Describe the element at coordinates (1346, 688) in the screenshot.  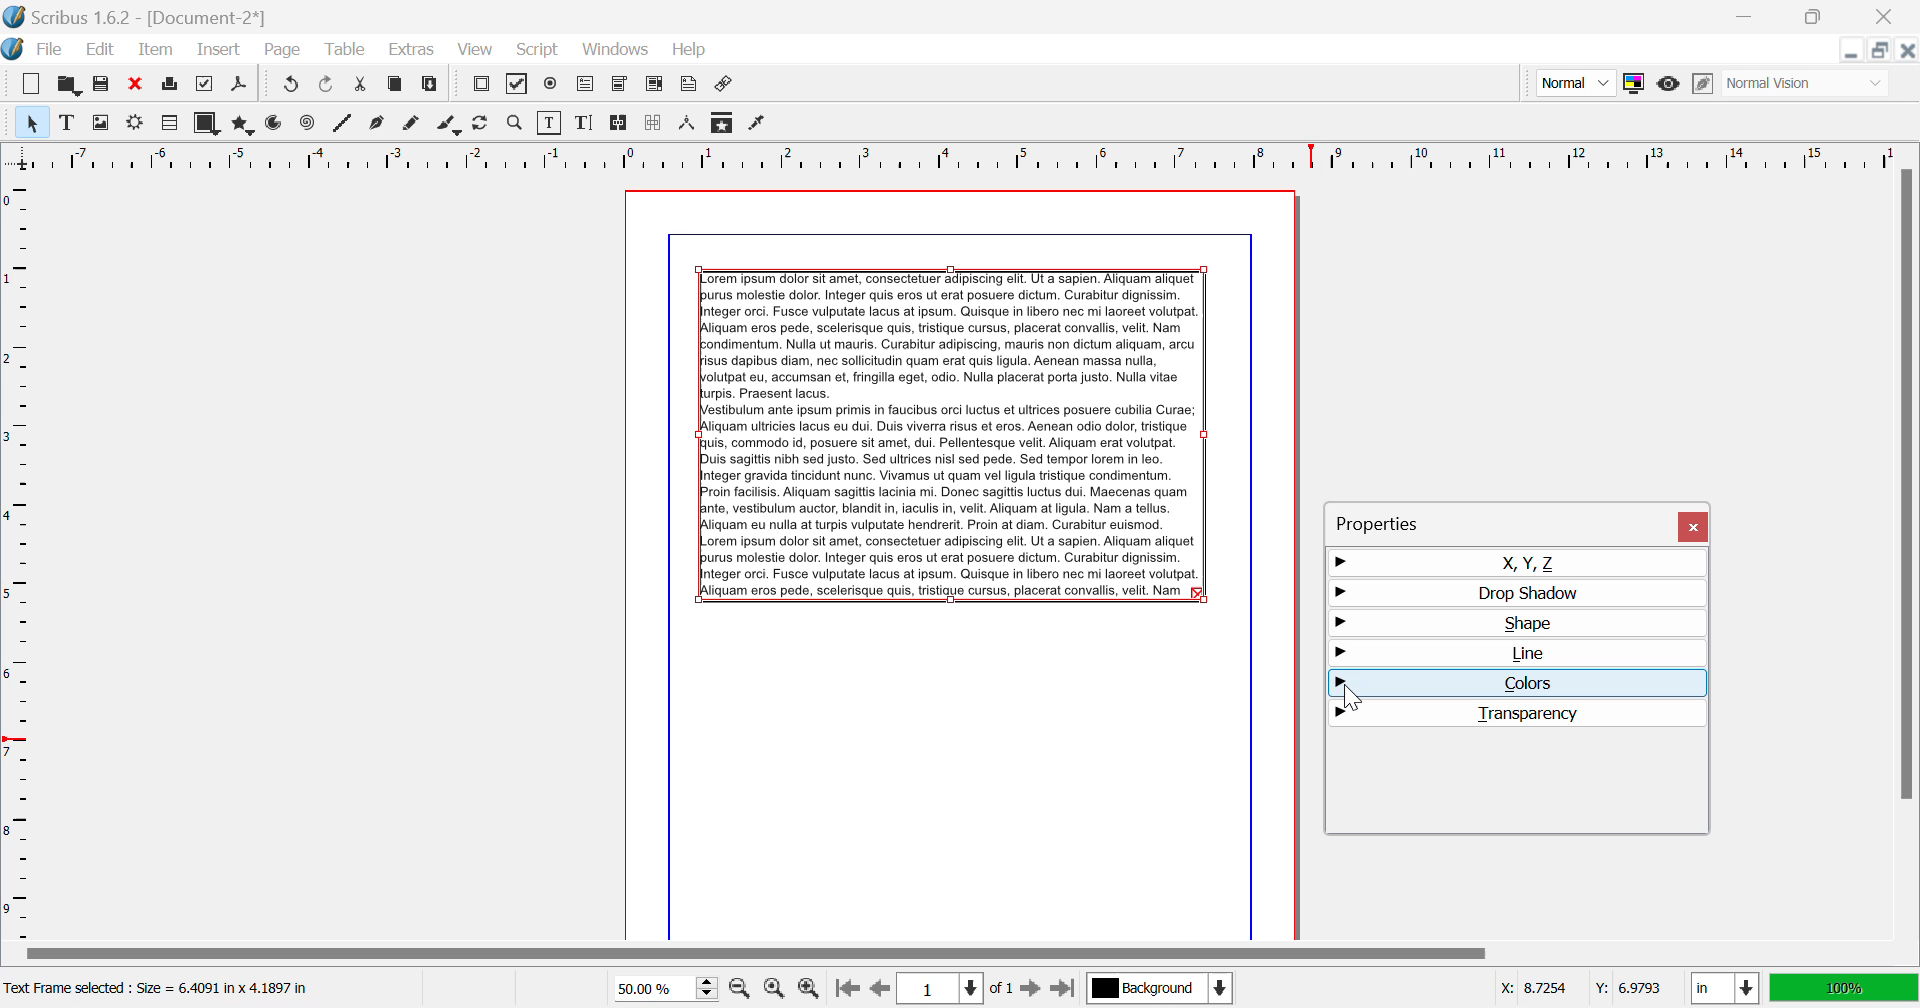
I see `Cursor Position` at that location.